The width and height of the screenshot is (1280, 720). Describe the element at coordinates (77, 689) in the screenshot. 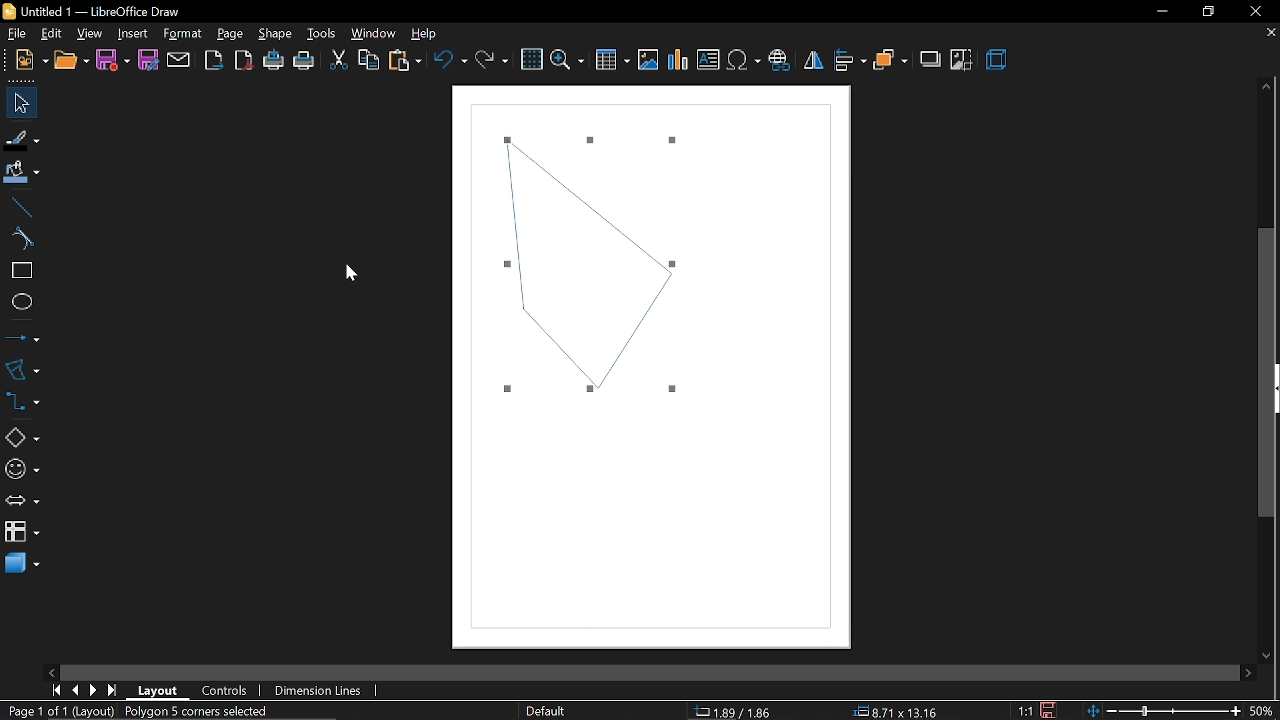

I see `previous page` at that location.